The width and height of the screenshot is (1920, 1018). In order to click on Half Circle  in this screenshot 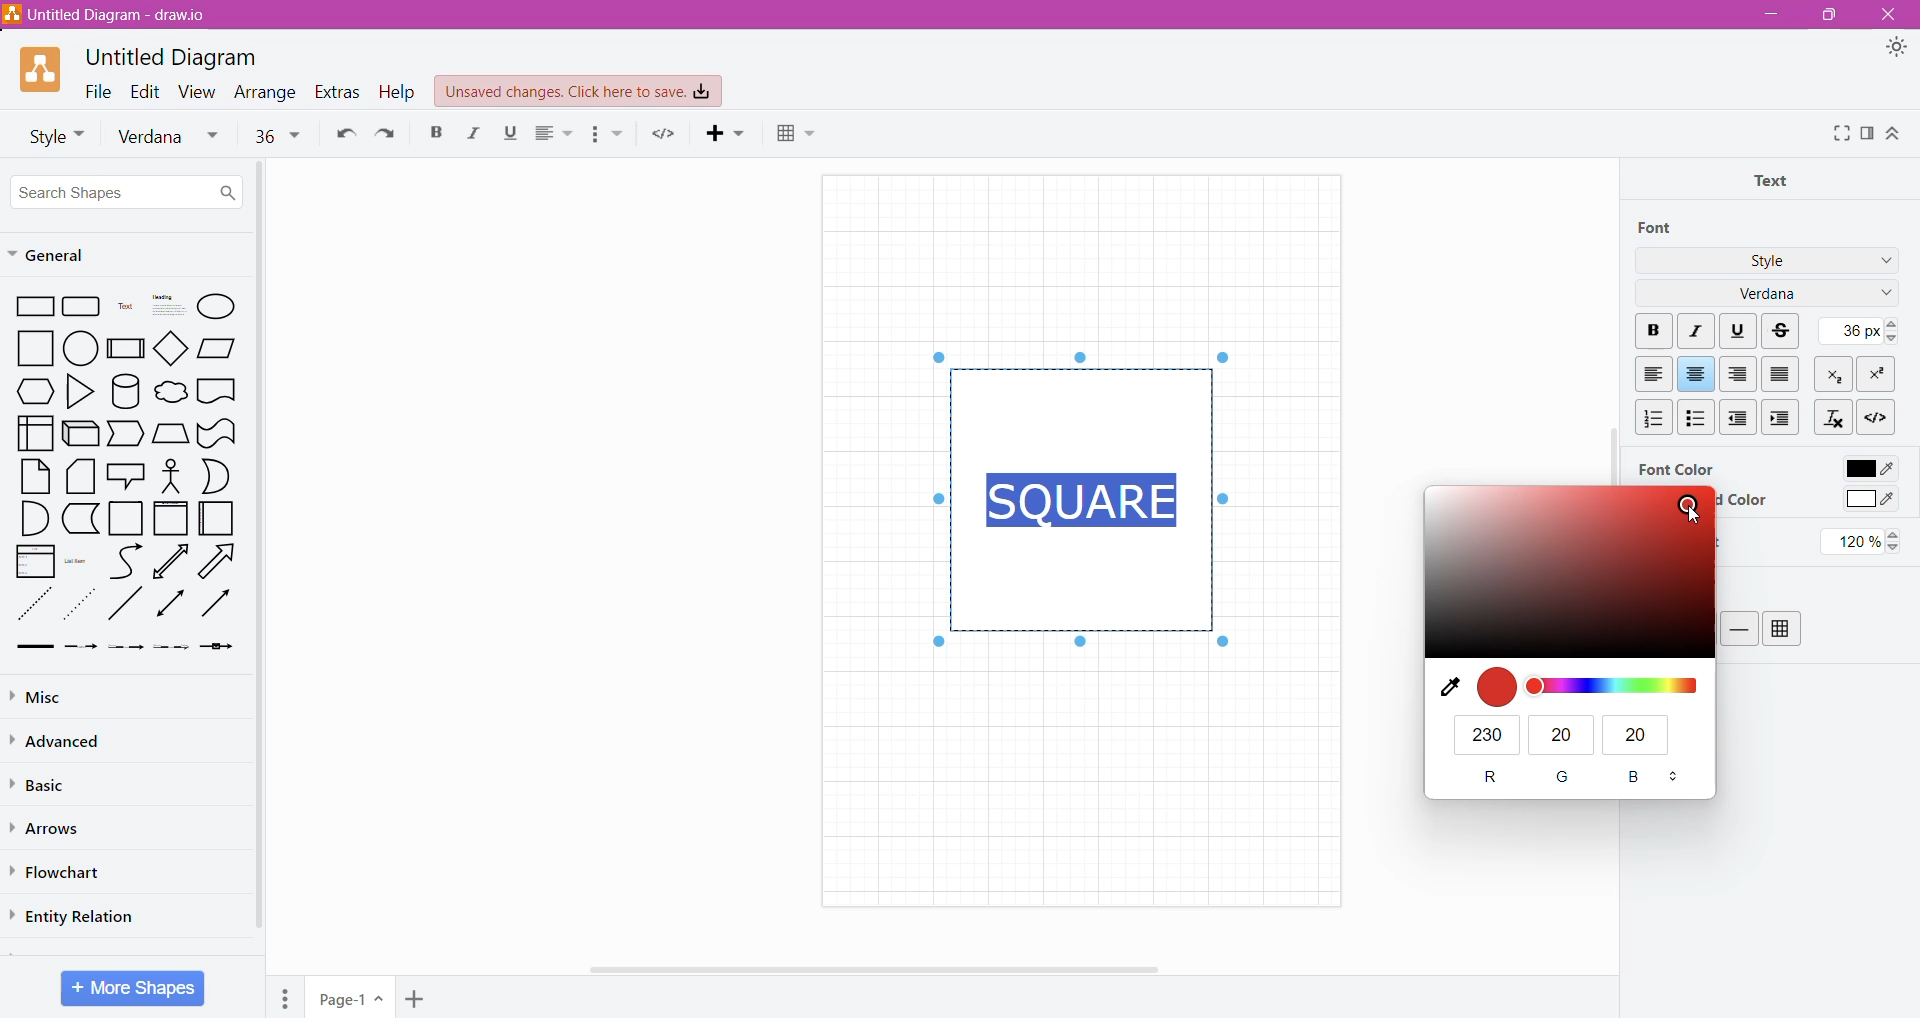, I will do `click(217, 476)`.